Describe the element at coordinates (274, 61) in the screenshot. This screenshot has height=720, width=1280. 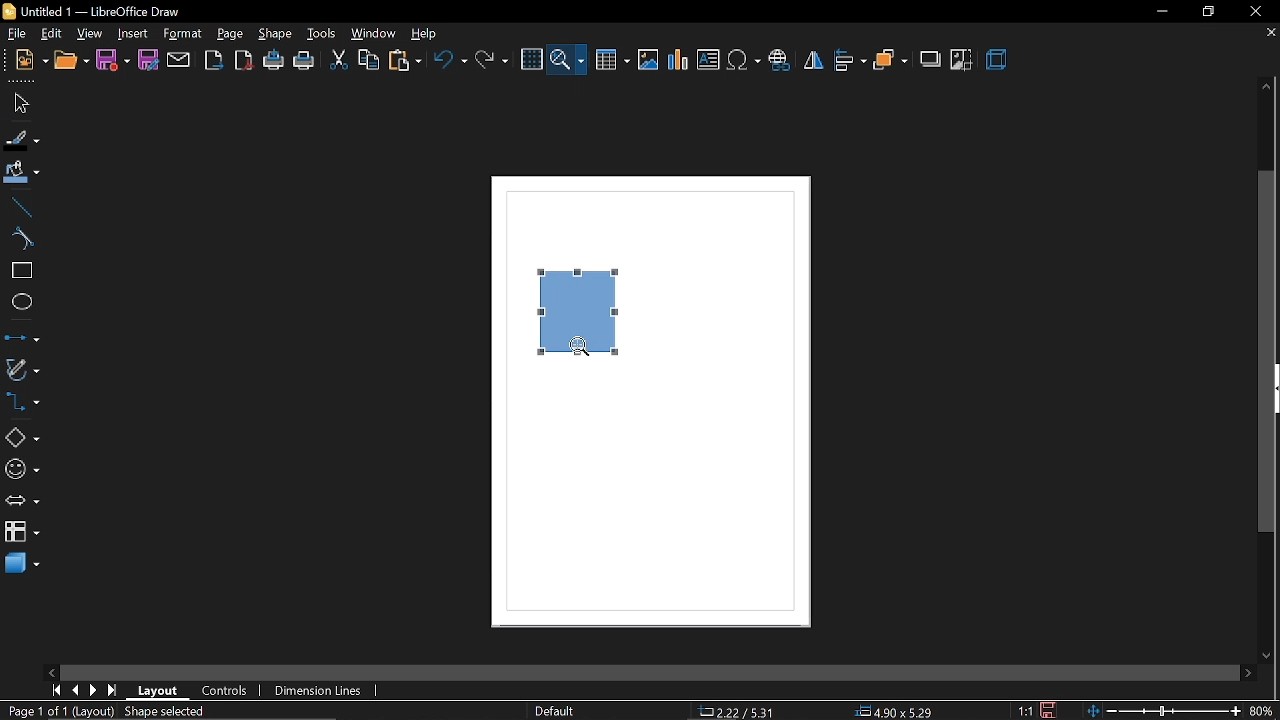
I see `print directly` at that location.